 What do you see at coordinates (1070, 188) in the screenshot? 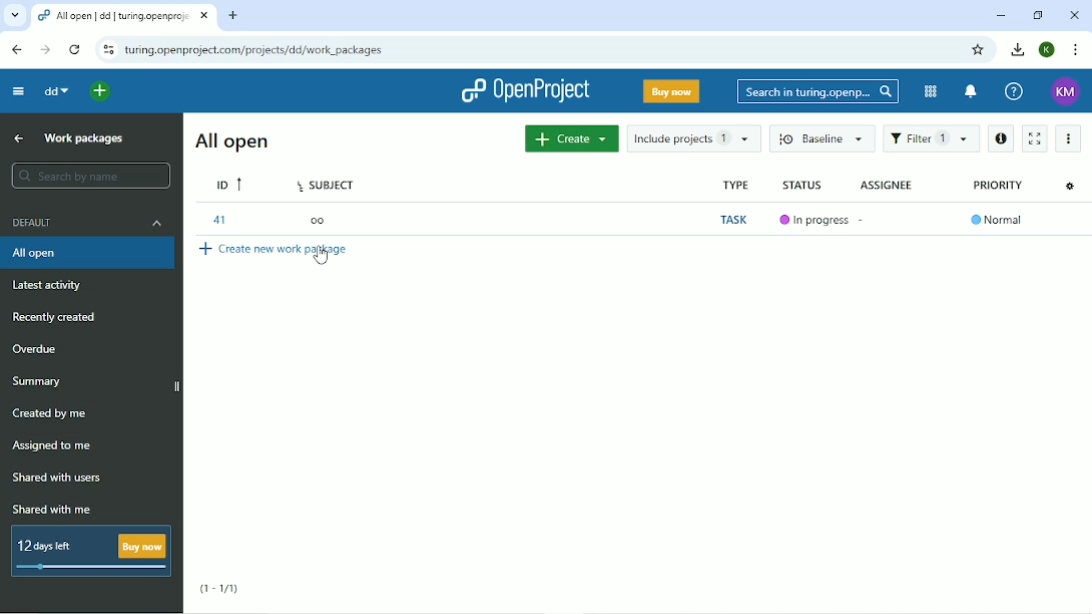
I see `Configure view` at bounding box center [1070, 188].